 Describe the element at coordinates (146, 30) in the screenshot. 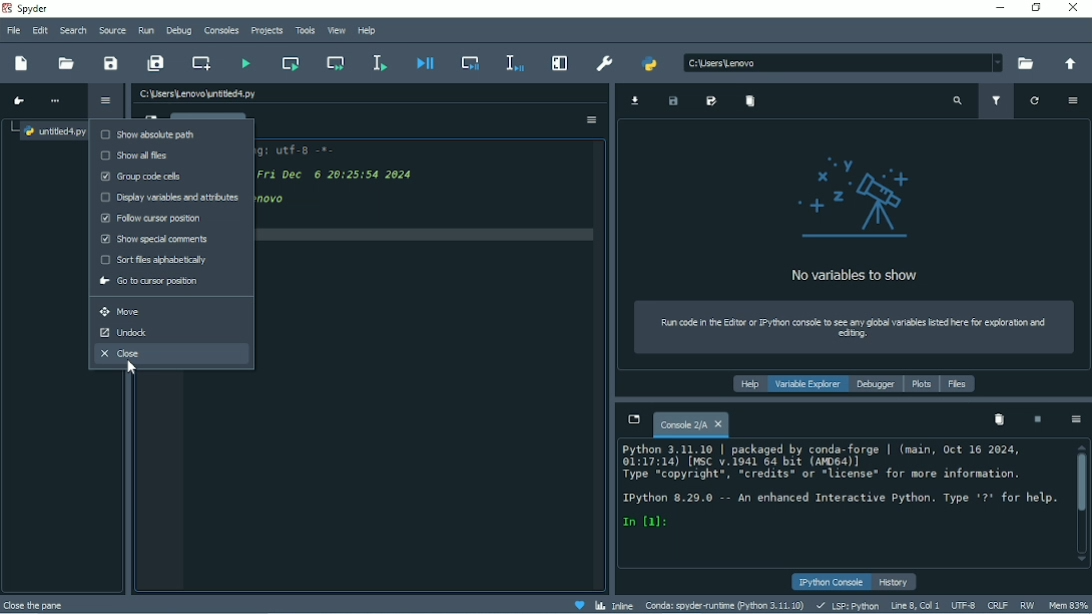

I see `Run` at that location.